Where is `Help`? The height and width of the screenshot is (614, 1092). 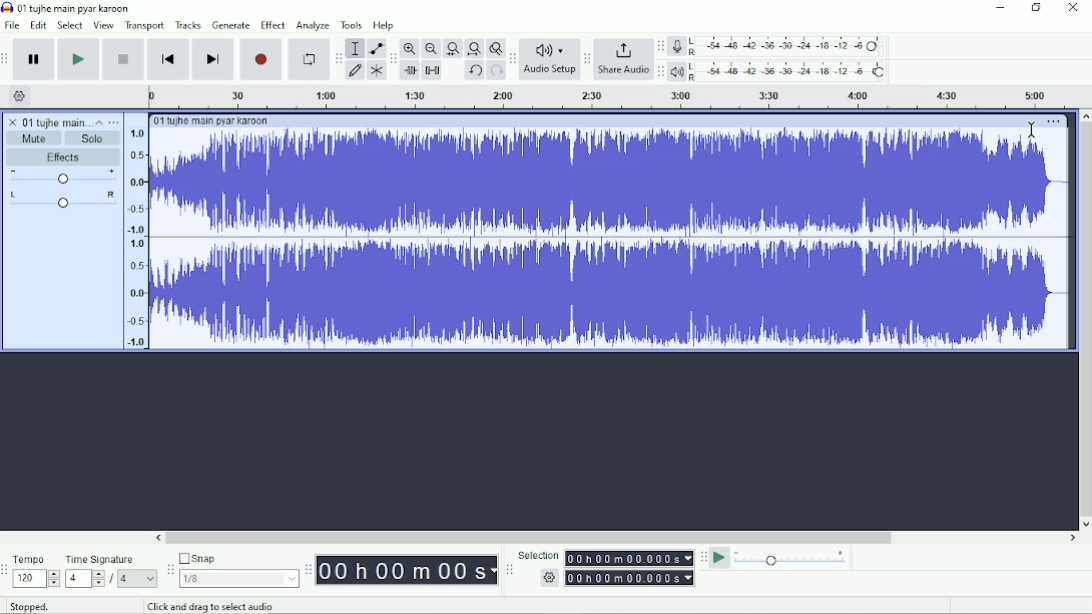
Help is located at coordinates (385, 25).